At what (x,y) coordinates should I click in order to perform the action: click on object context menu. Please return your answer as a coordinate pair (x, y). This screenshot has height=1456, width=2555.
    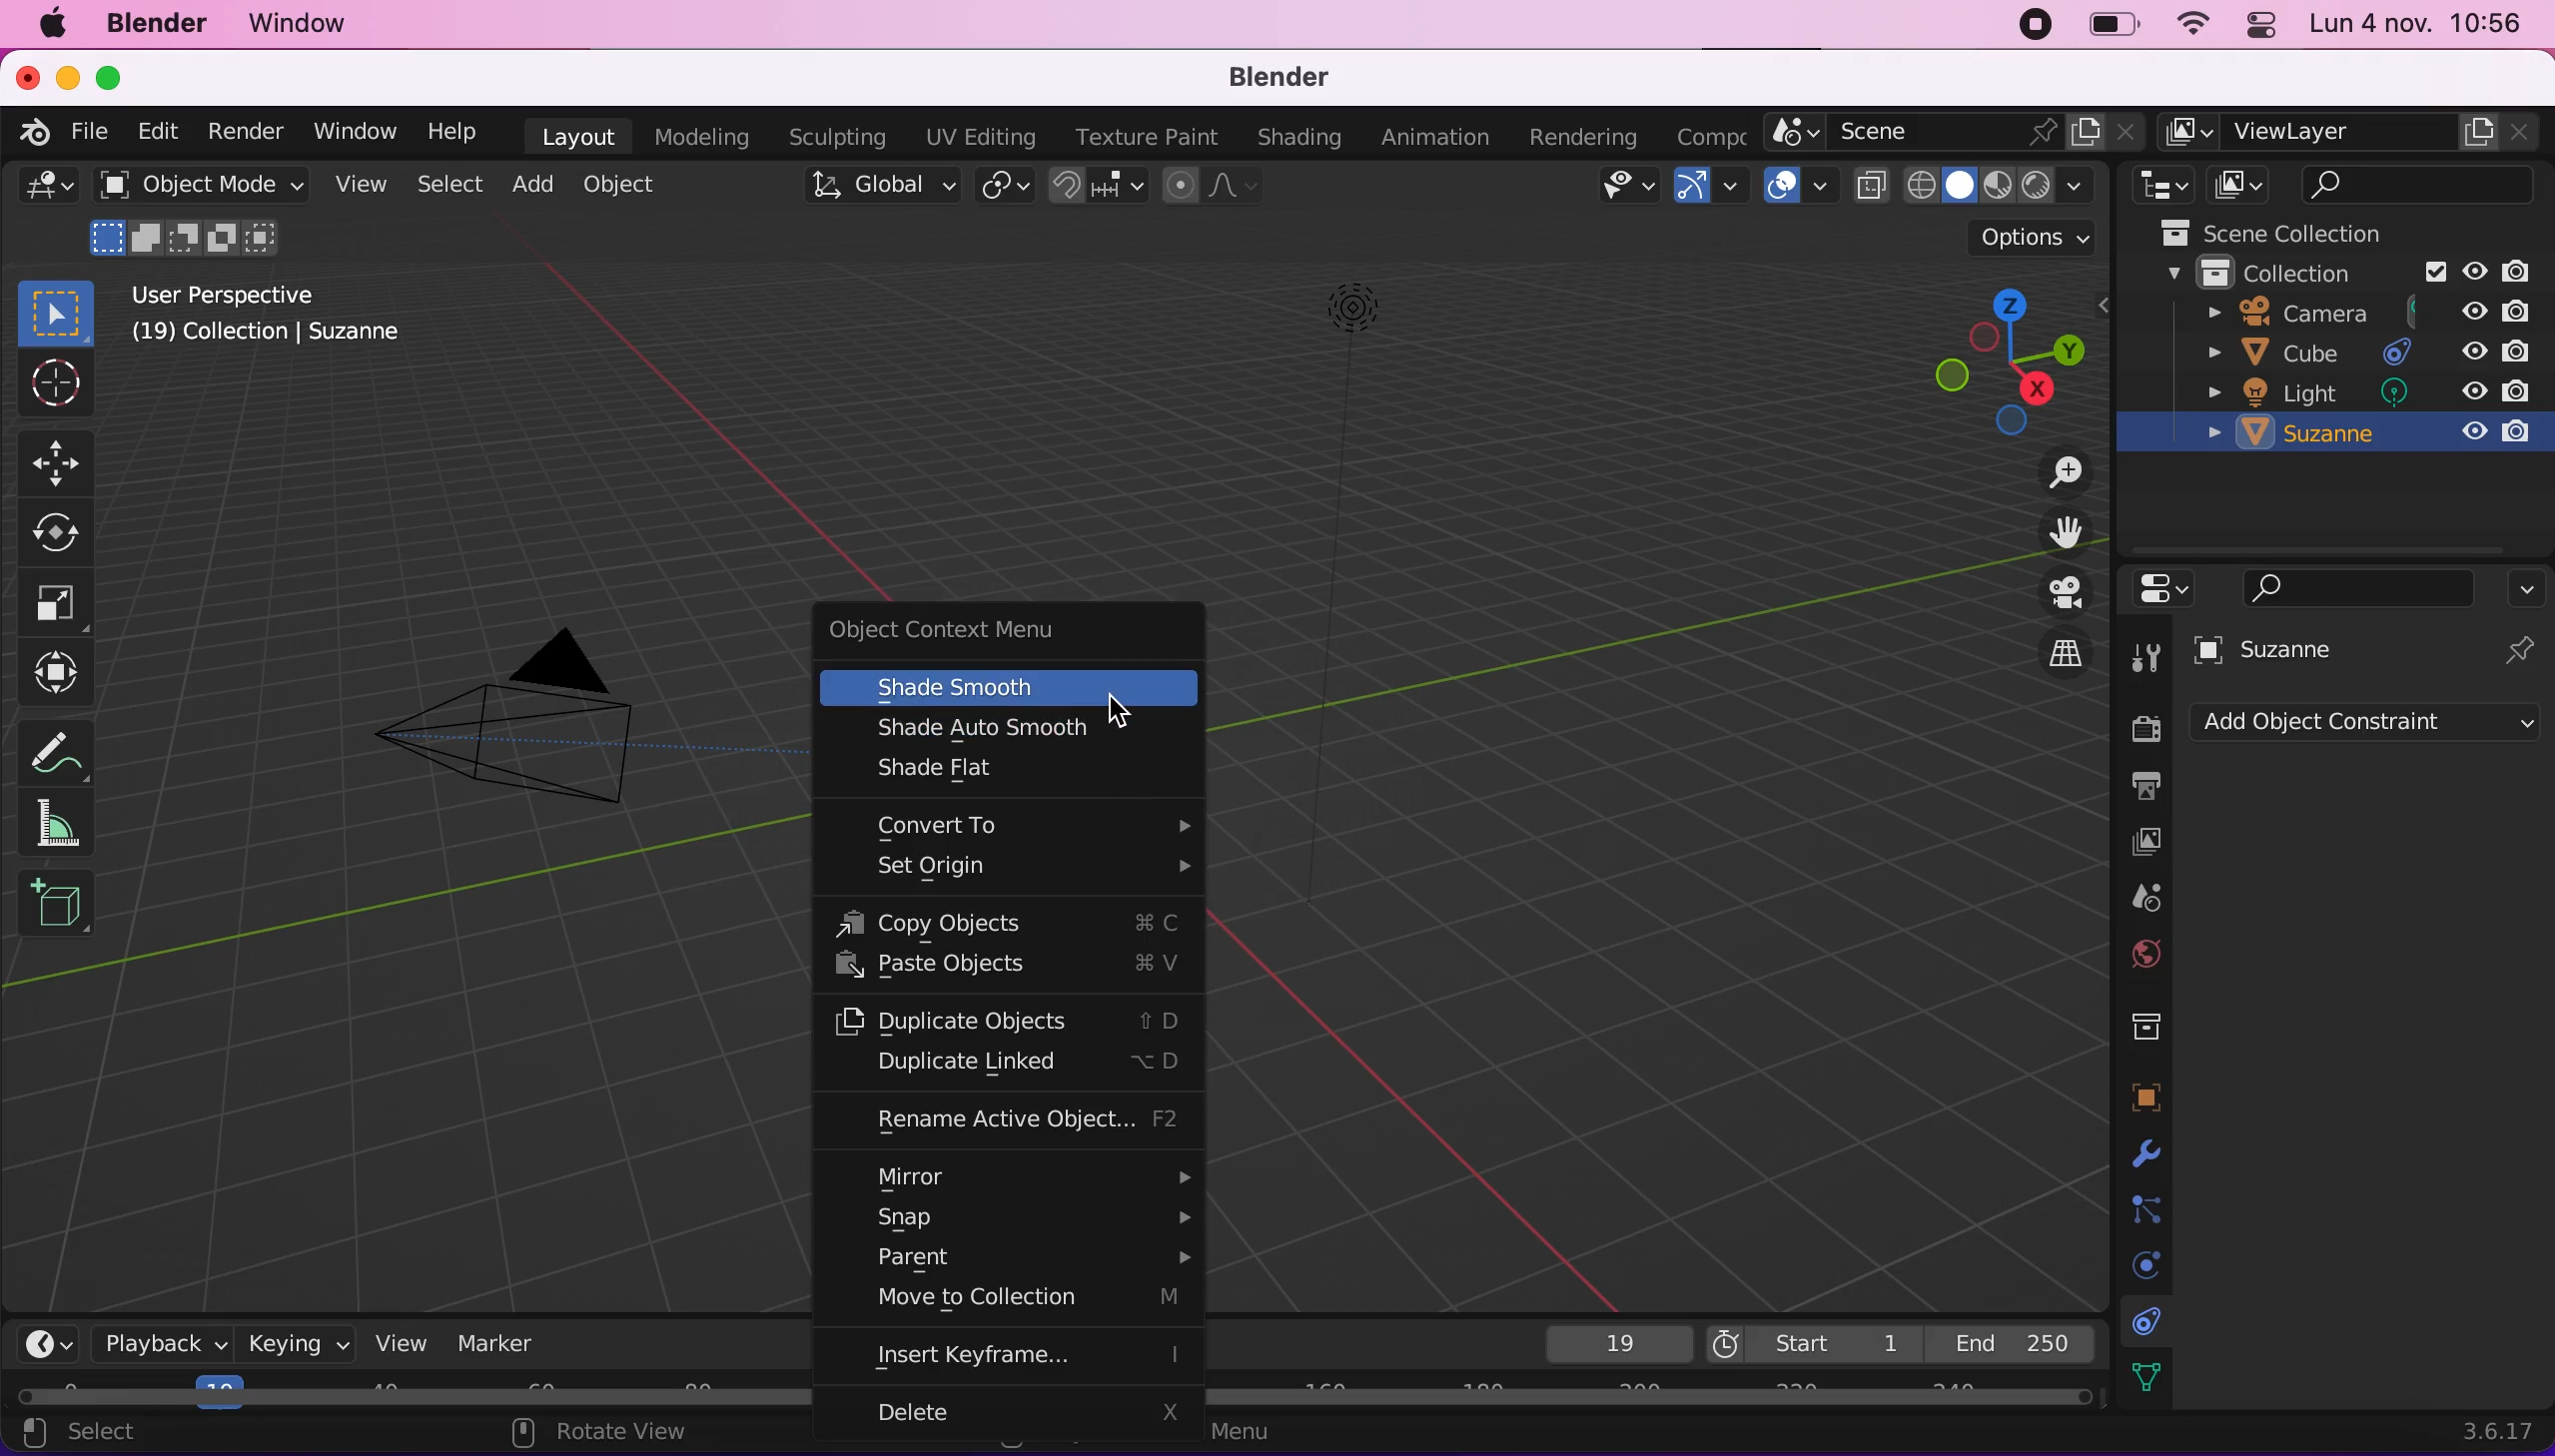
    Looking at the image, I should click on (1252, 1429).